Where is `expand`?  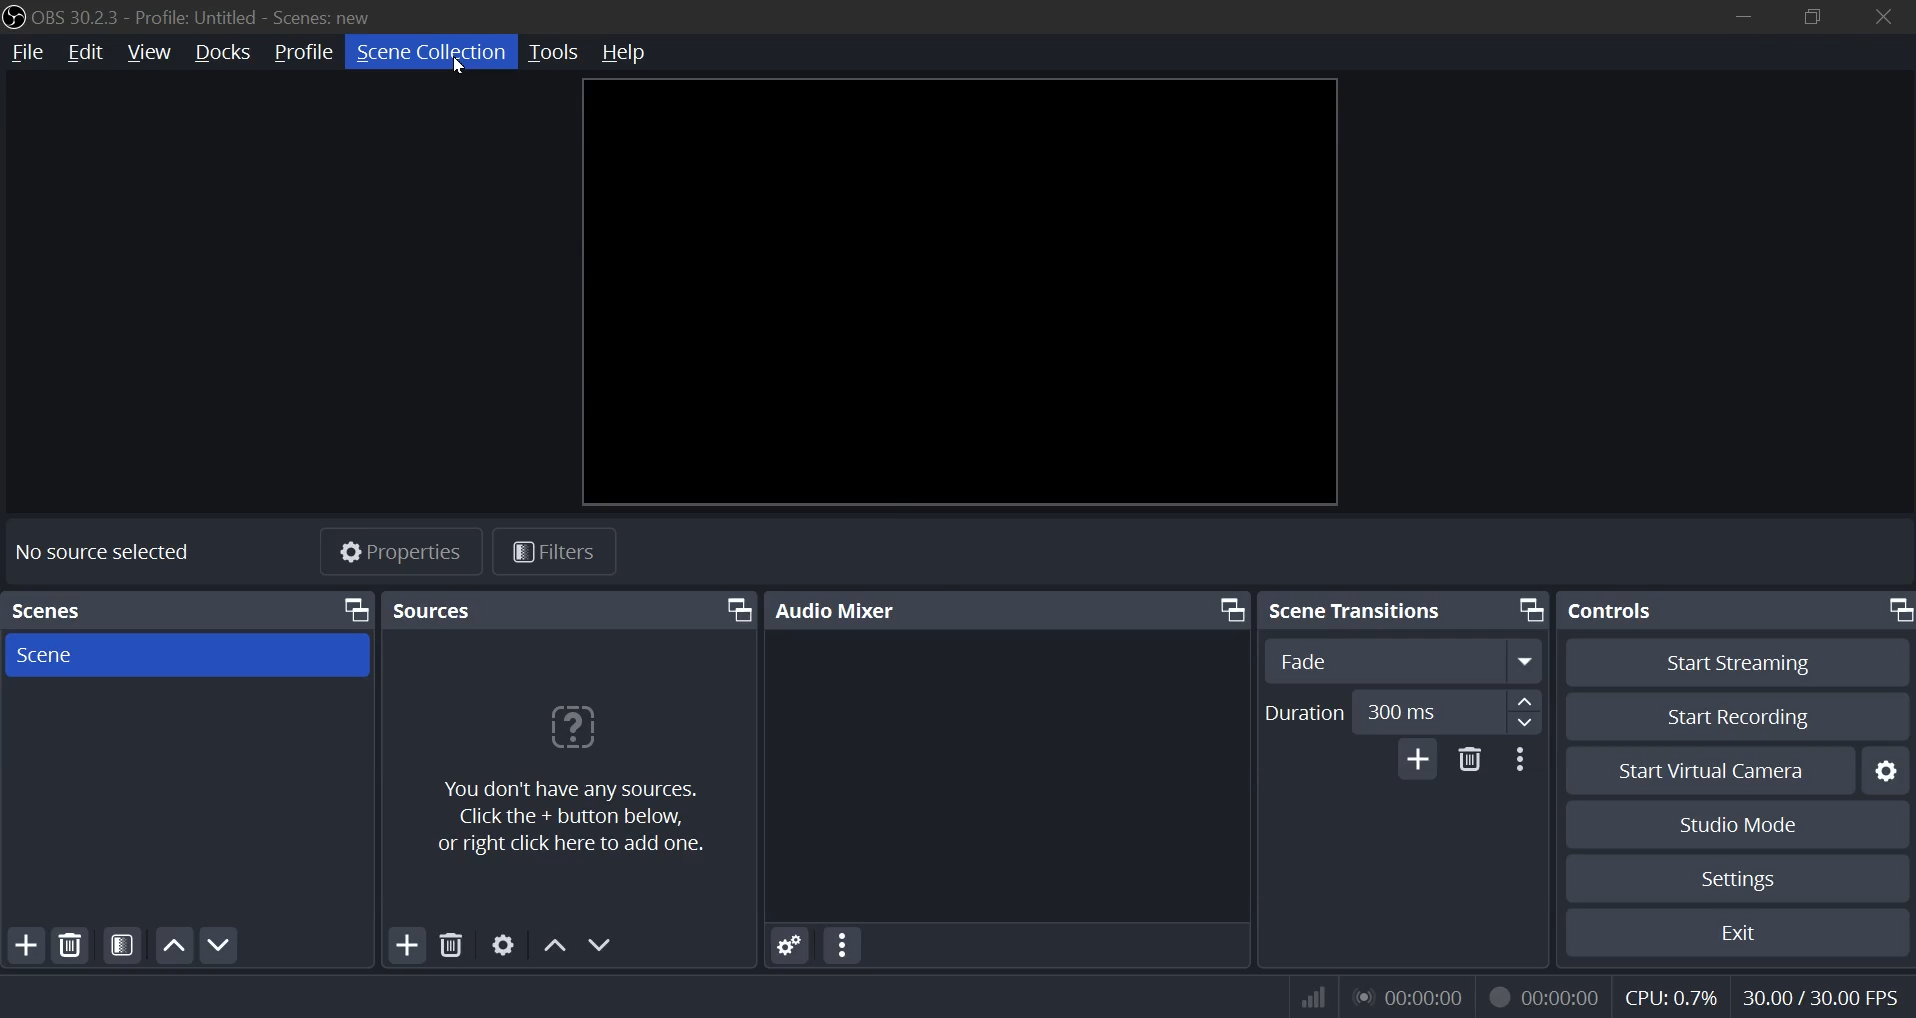 expand is located at coordinates (1526, 660).